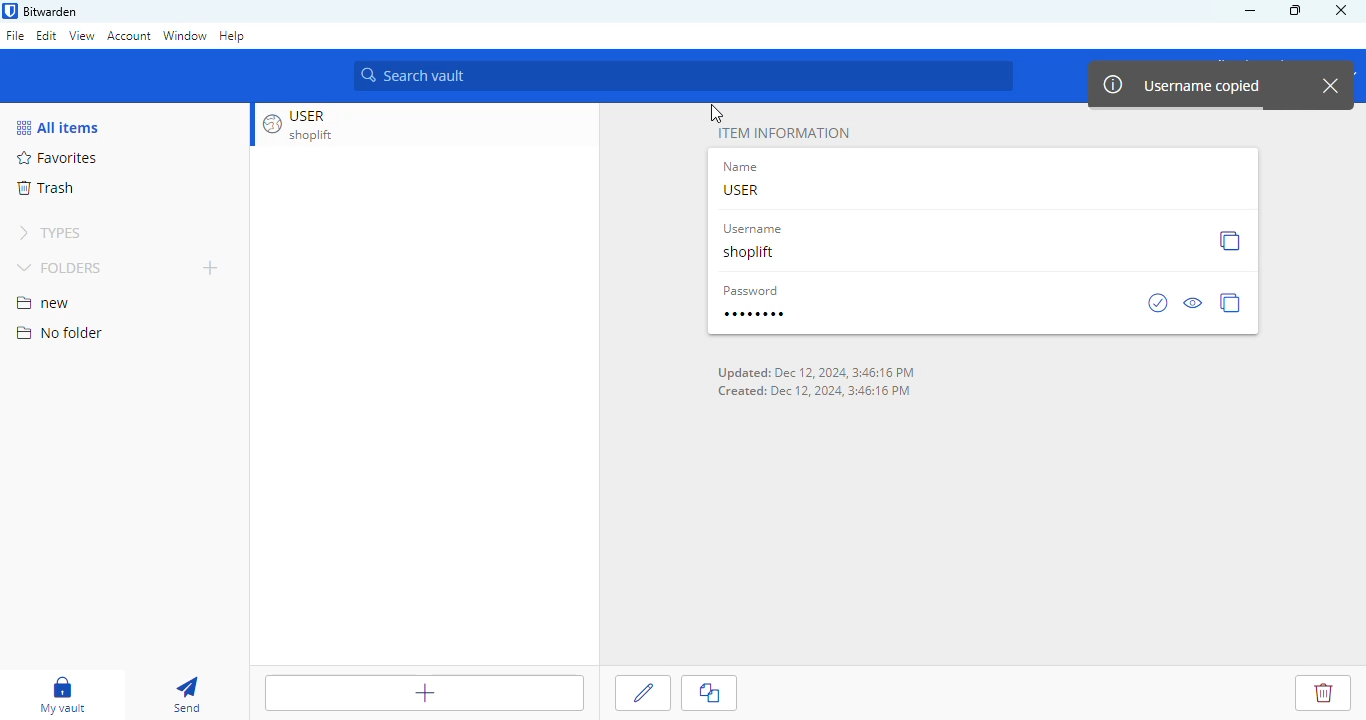 The height and width of the screenshot is (720, 1366). What do you see at coordinates (1341, 10) in the screenshot?
I see `close` at bounding box center [1341, 10].